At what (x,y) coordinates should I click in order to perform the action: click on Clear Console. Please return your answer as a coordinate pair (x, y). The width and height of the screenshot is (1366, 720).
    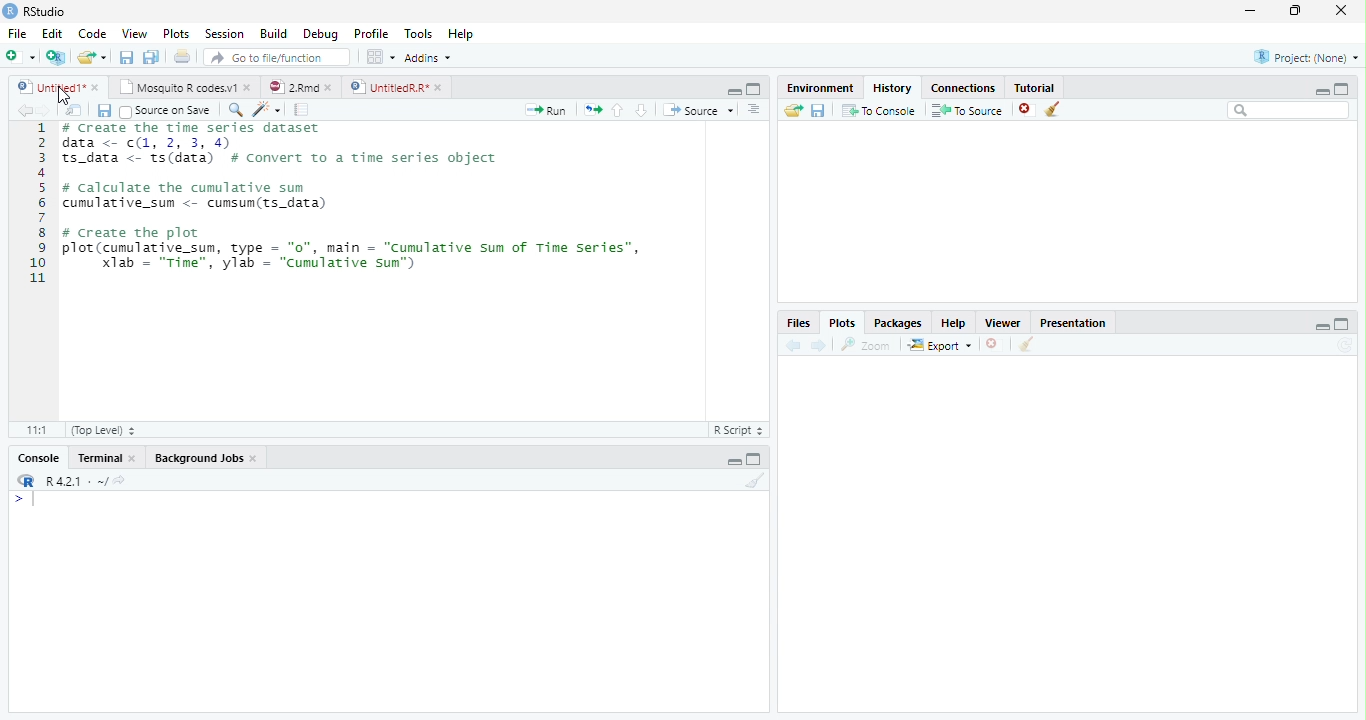
    Looking at the image, I should click on (753, 484).